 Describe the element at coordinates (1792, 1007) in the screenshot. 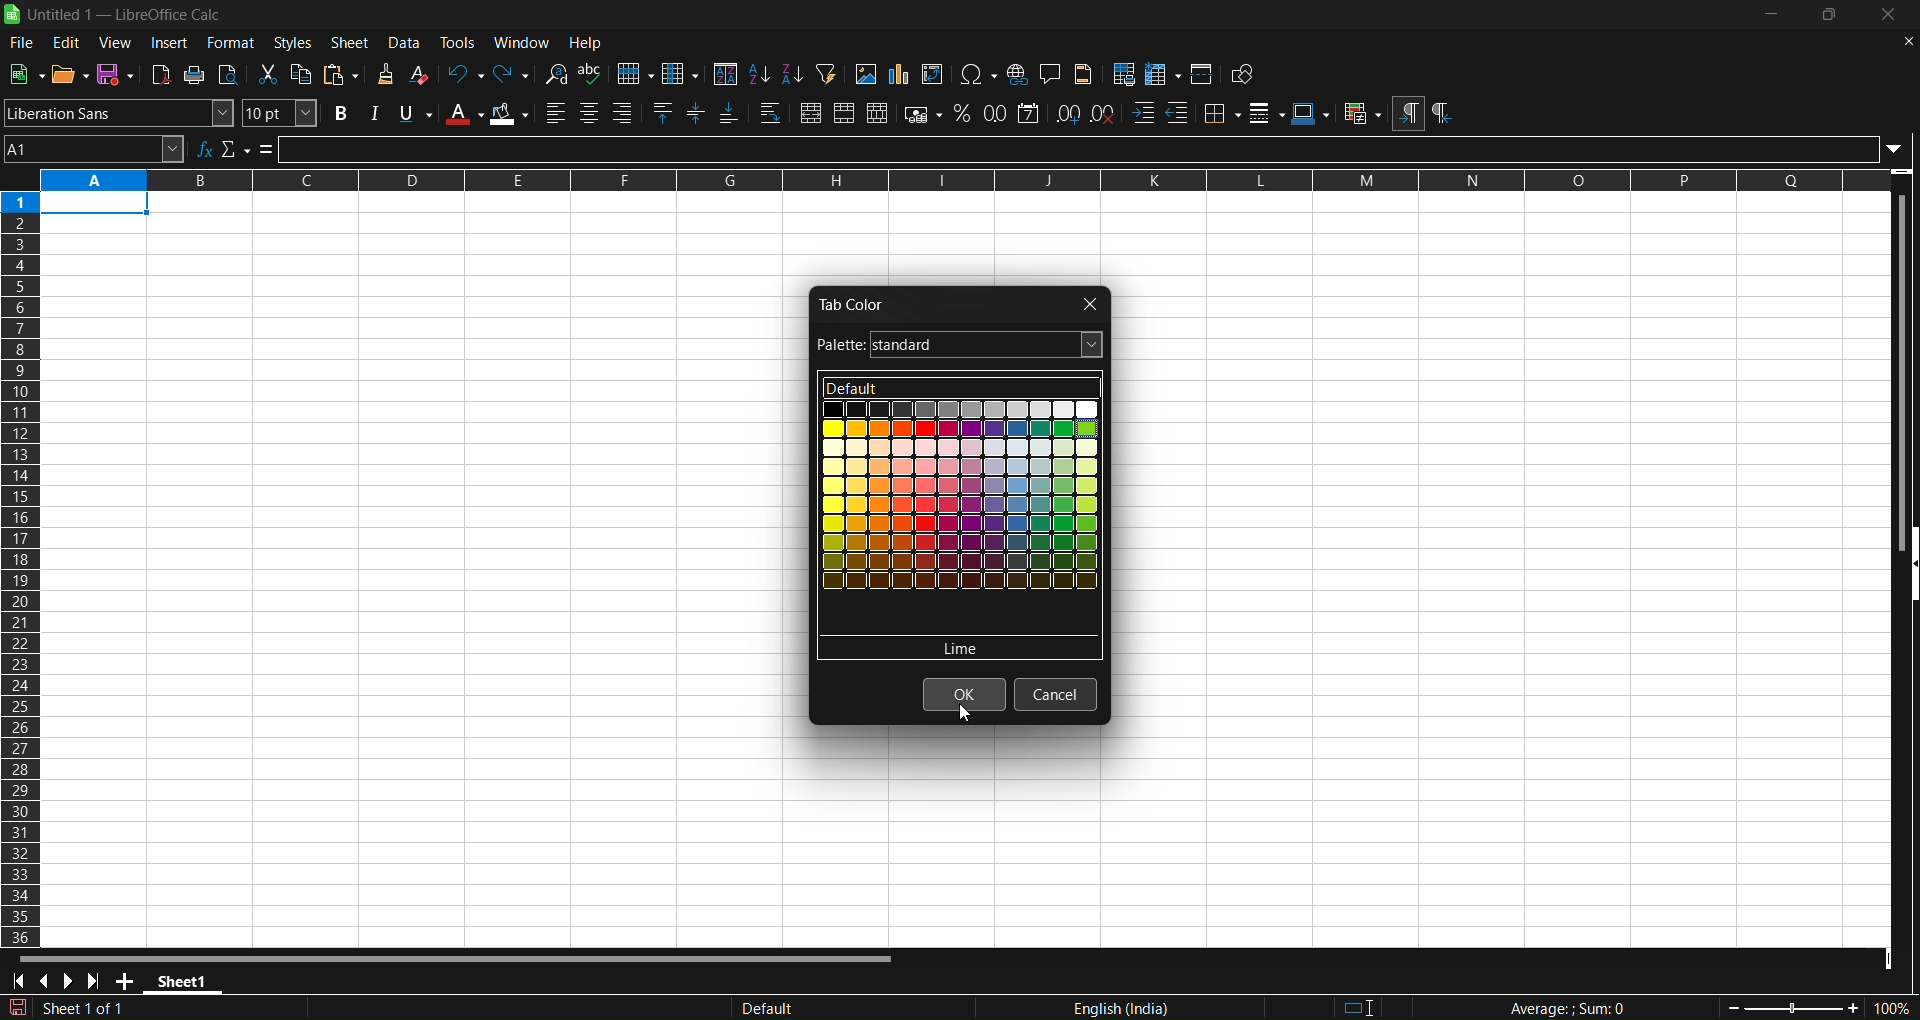

I see `zoom factor` at that location.